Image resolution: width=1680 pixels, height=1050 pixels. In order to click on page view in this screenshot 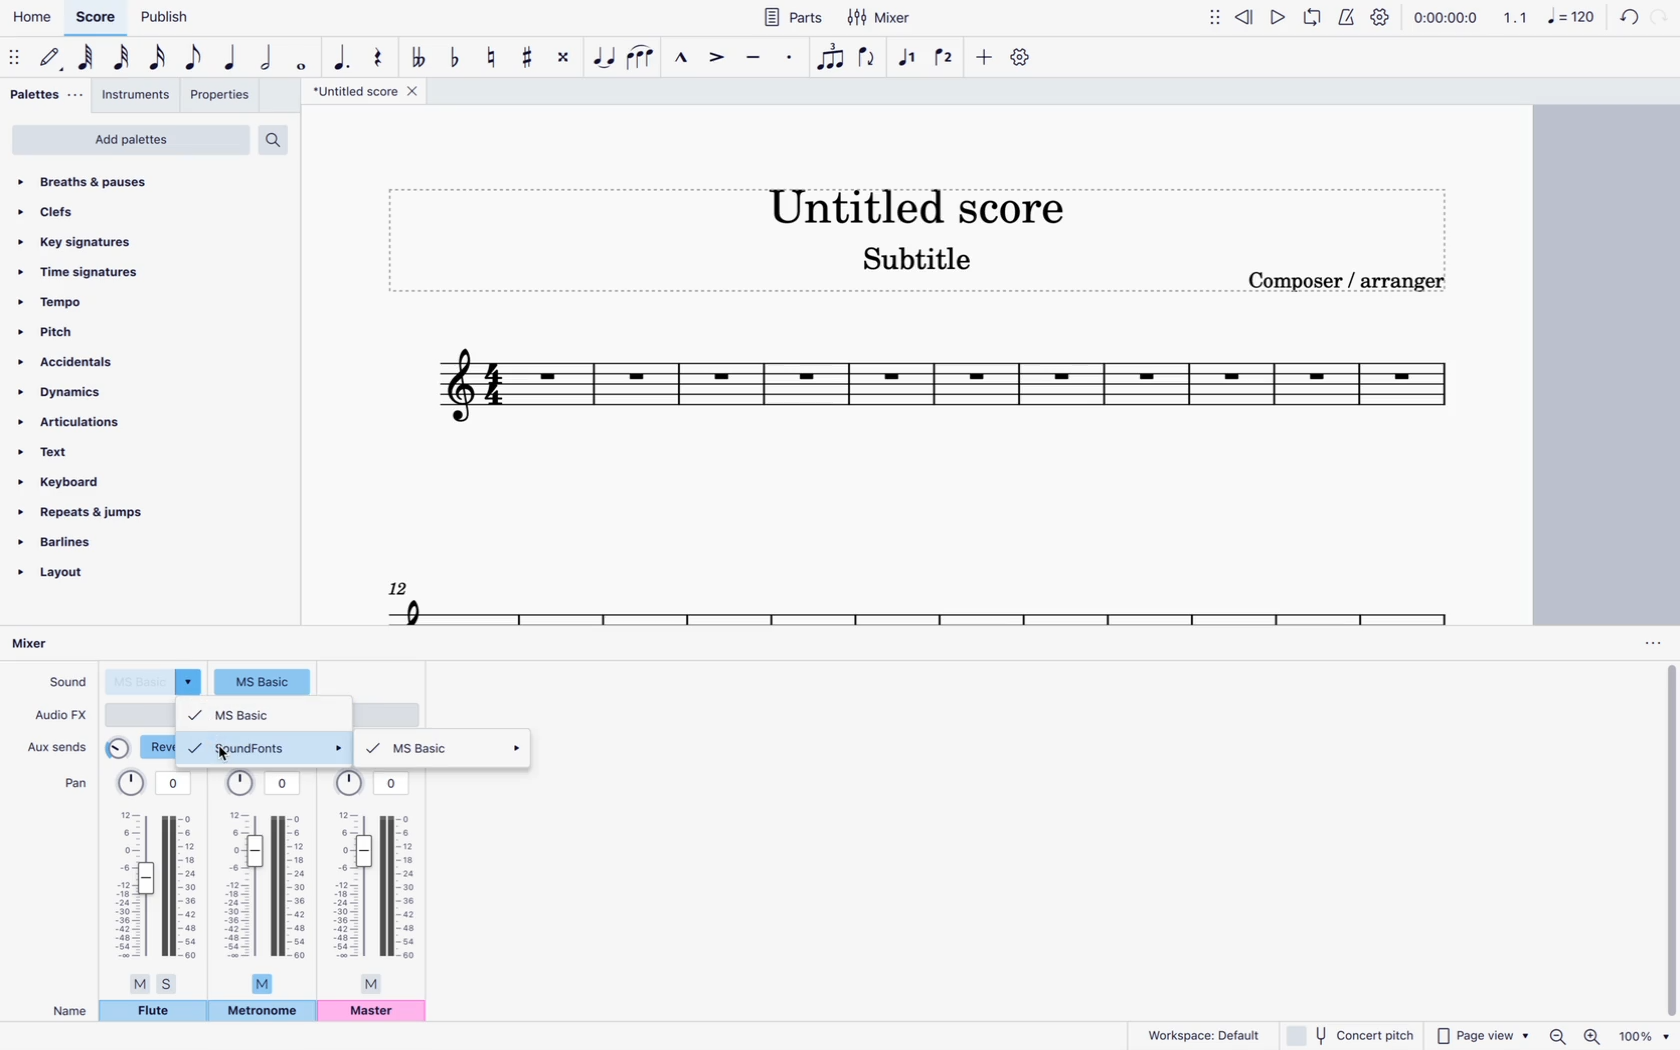, I will do `click(1482, 1032)`.